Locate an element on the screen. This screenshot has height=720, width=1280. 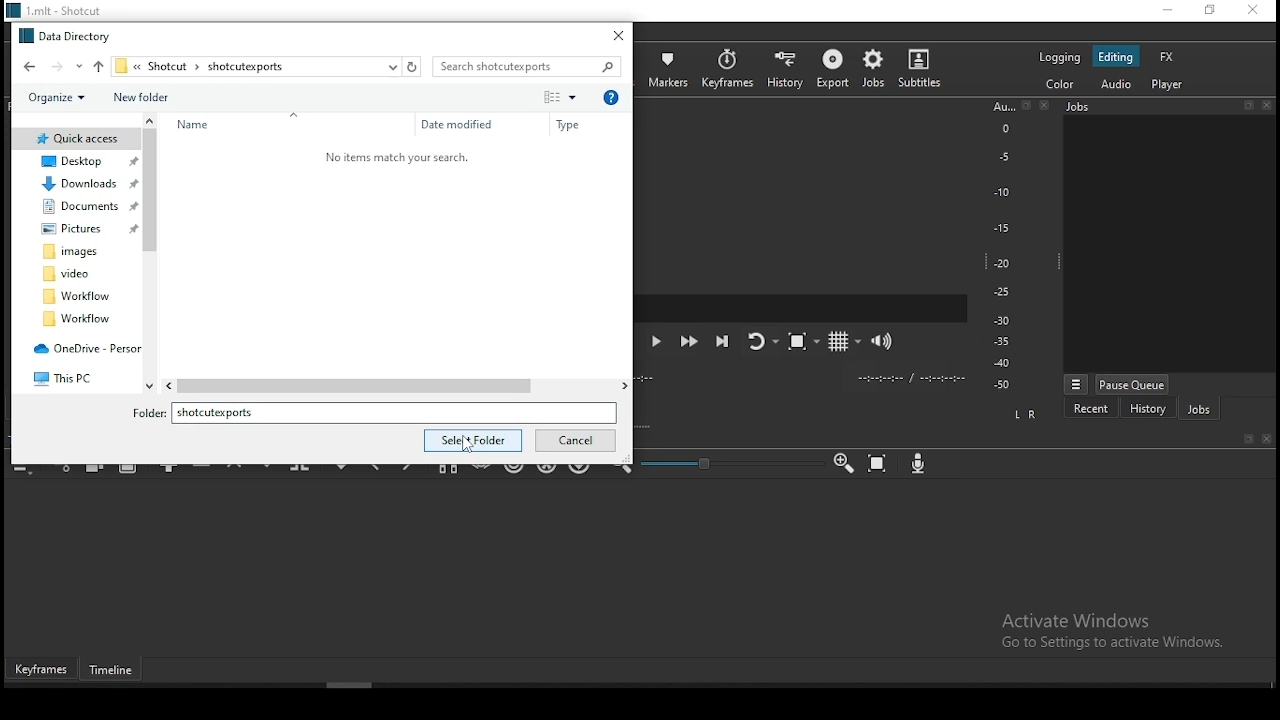
local folder is located at coordinates (77, 161).